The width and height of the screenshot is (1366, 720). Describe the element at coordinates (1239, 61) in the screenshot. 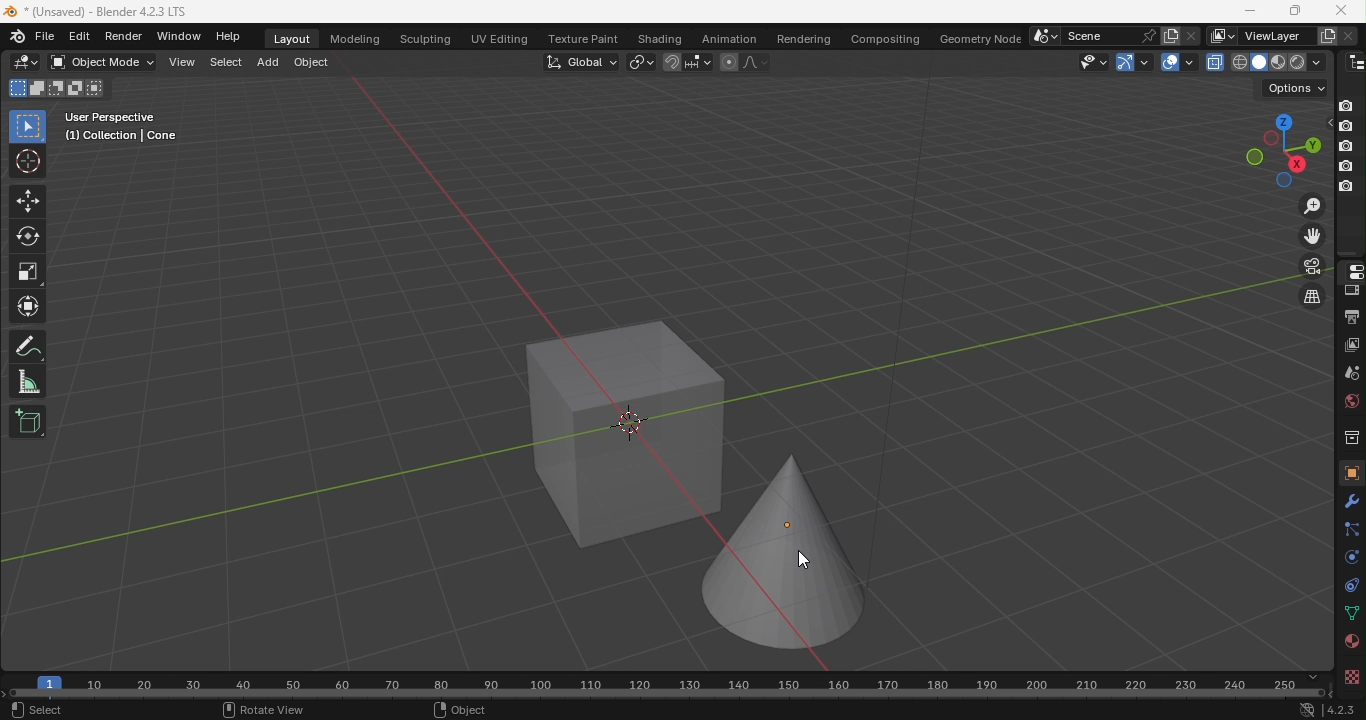

I see `viewpoint shader: wireframe` at that location.